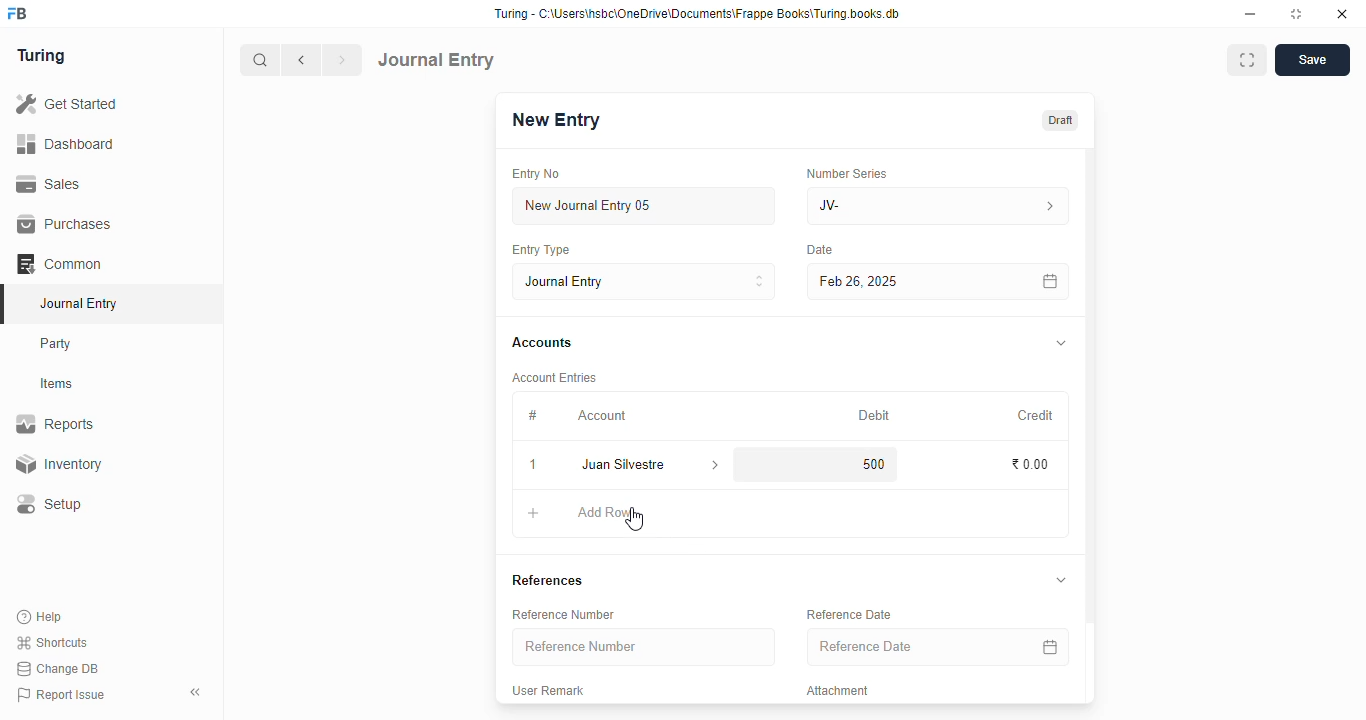 The width and height of the screenshot is (1366, 720). Describe the element at coordinates (644, 647) in the screenshot. I see `reference number` at that location.